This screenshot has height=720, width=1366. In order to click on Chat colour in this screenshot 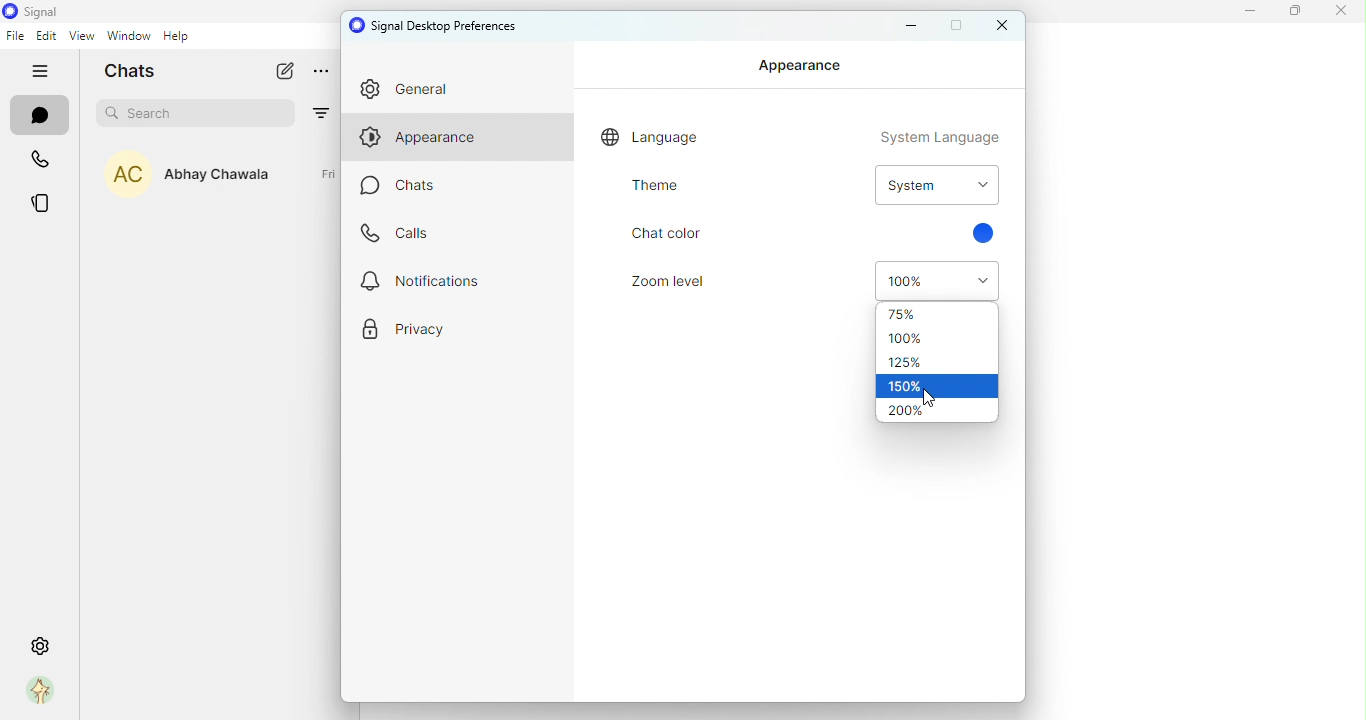, I will do `click(666, 231)`.